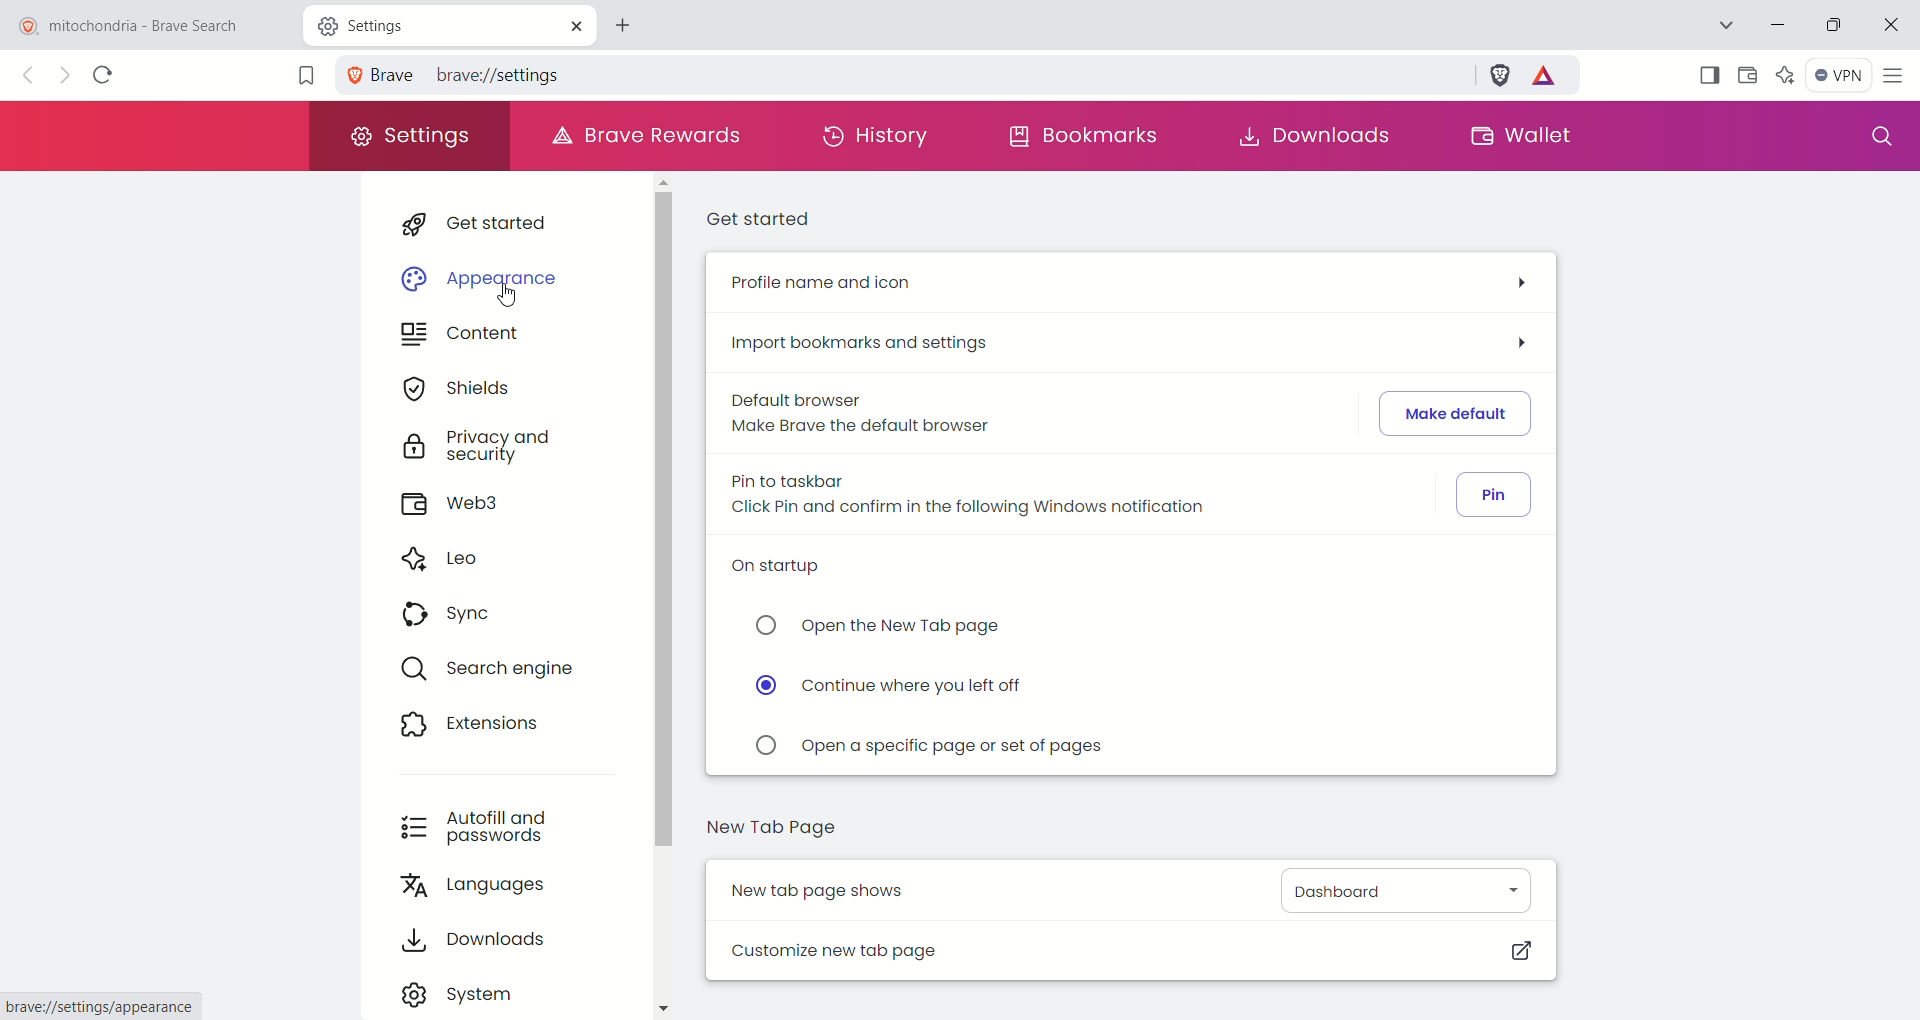 The height and width of the screenshot is (1020, 1920). What do you see at coordinates (1877, 137) in the screenshot?
I see `search settings` at bounding box center [1877, 137].